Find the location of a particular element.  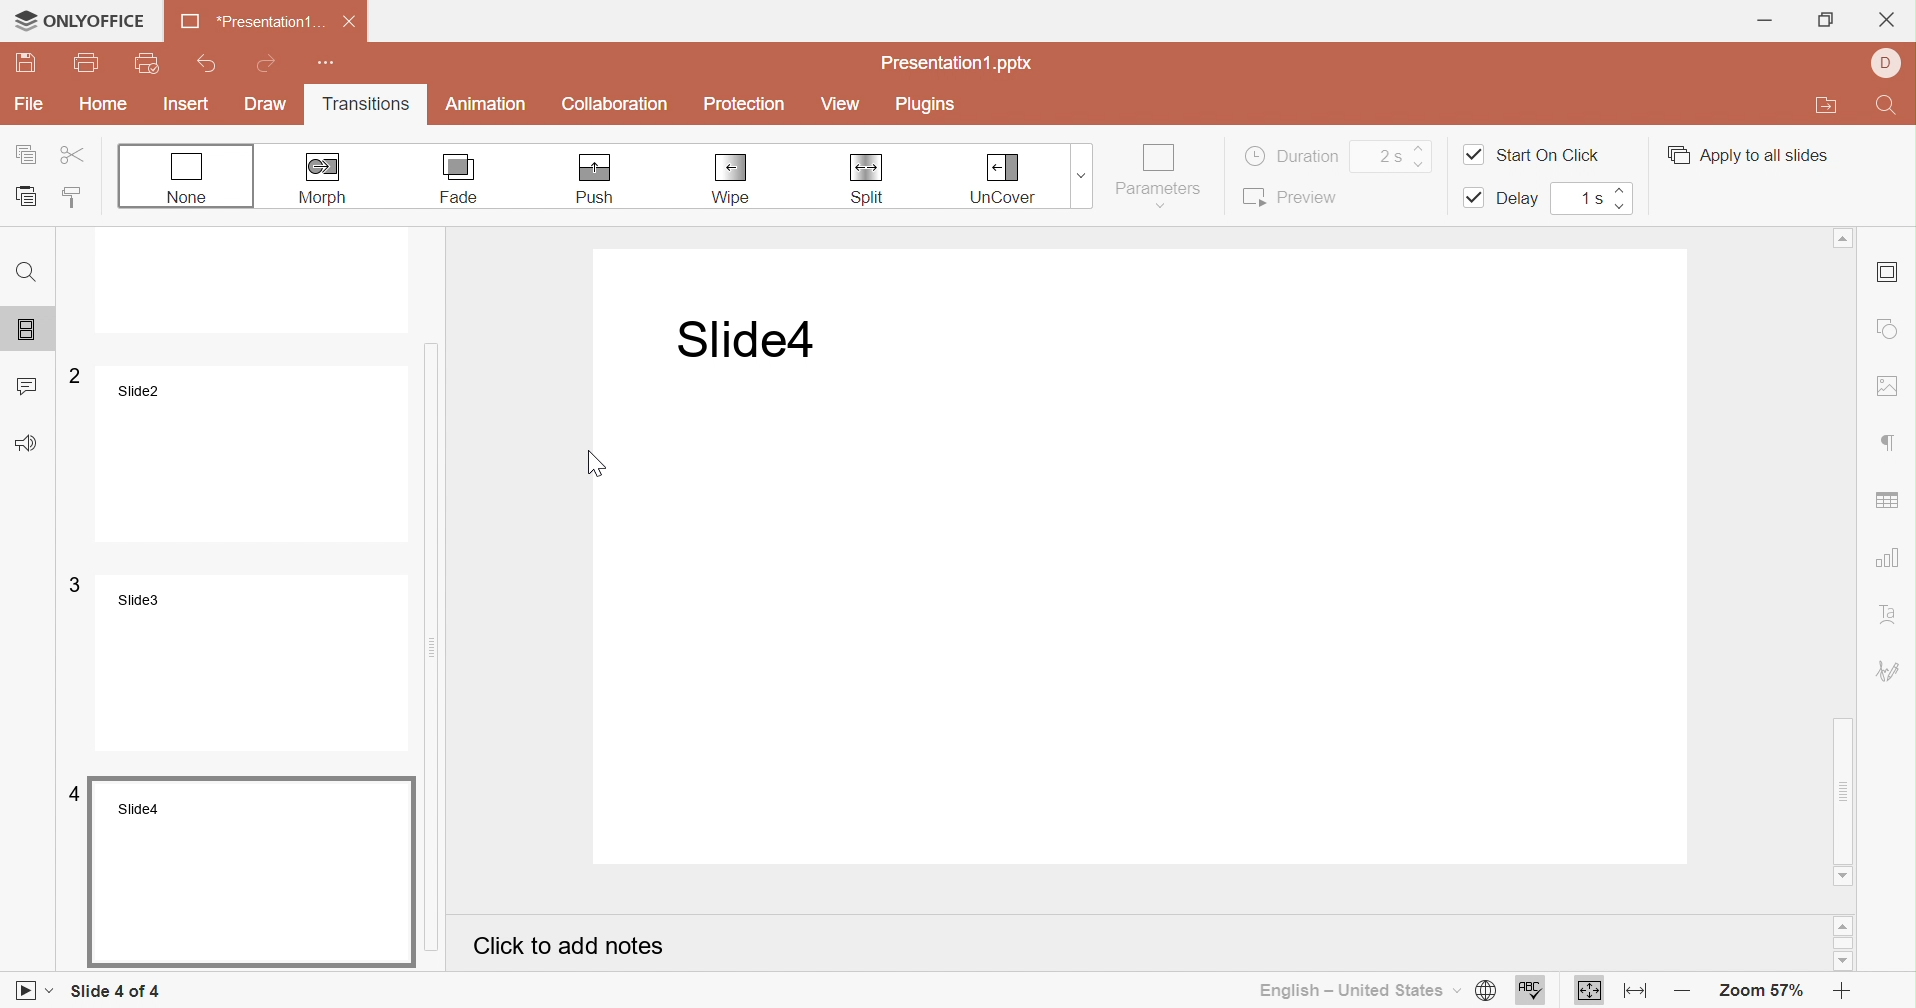

Home is located at coordinates (101, 103).